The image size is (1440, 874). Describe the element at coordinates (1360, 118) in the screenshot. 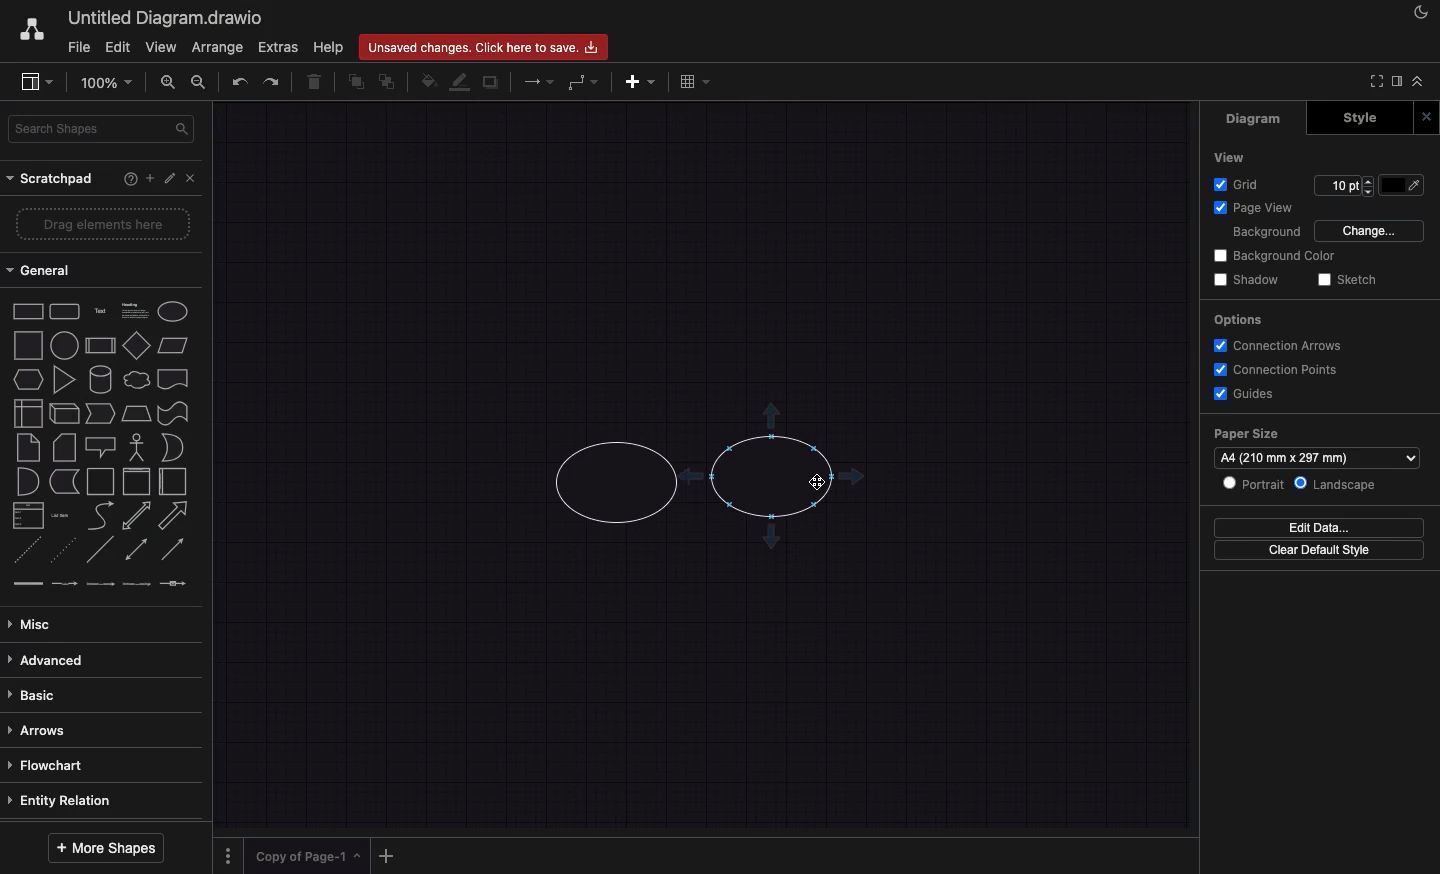

I see `style` at that location.